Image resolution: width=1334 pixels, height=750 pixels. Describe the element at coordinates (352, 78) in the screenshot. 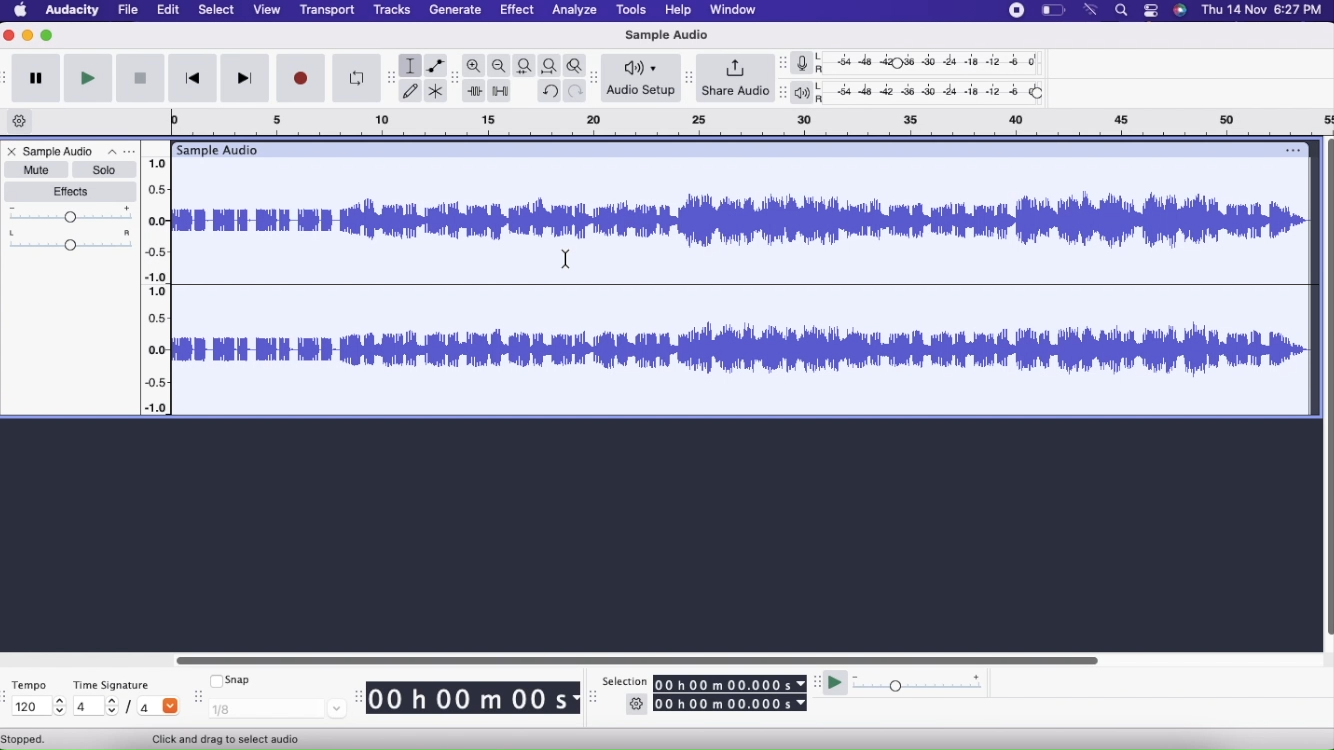

I see `Enable Looping` at that location.